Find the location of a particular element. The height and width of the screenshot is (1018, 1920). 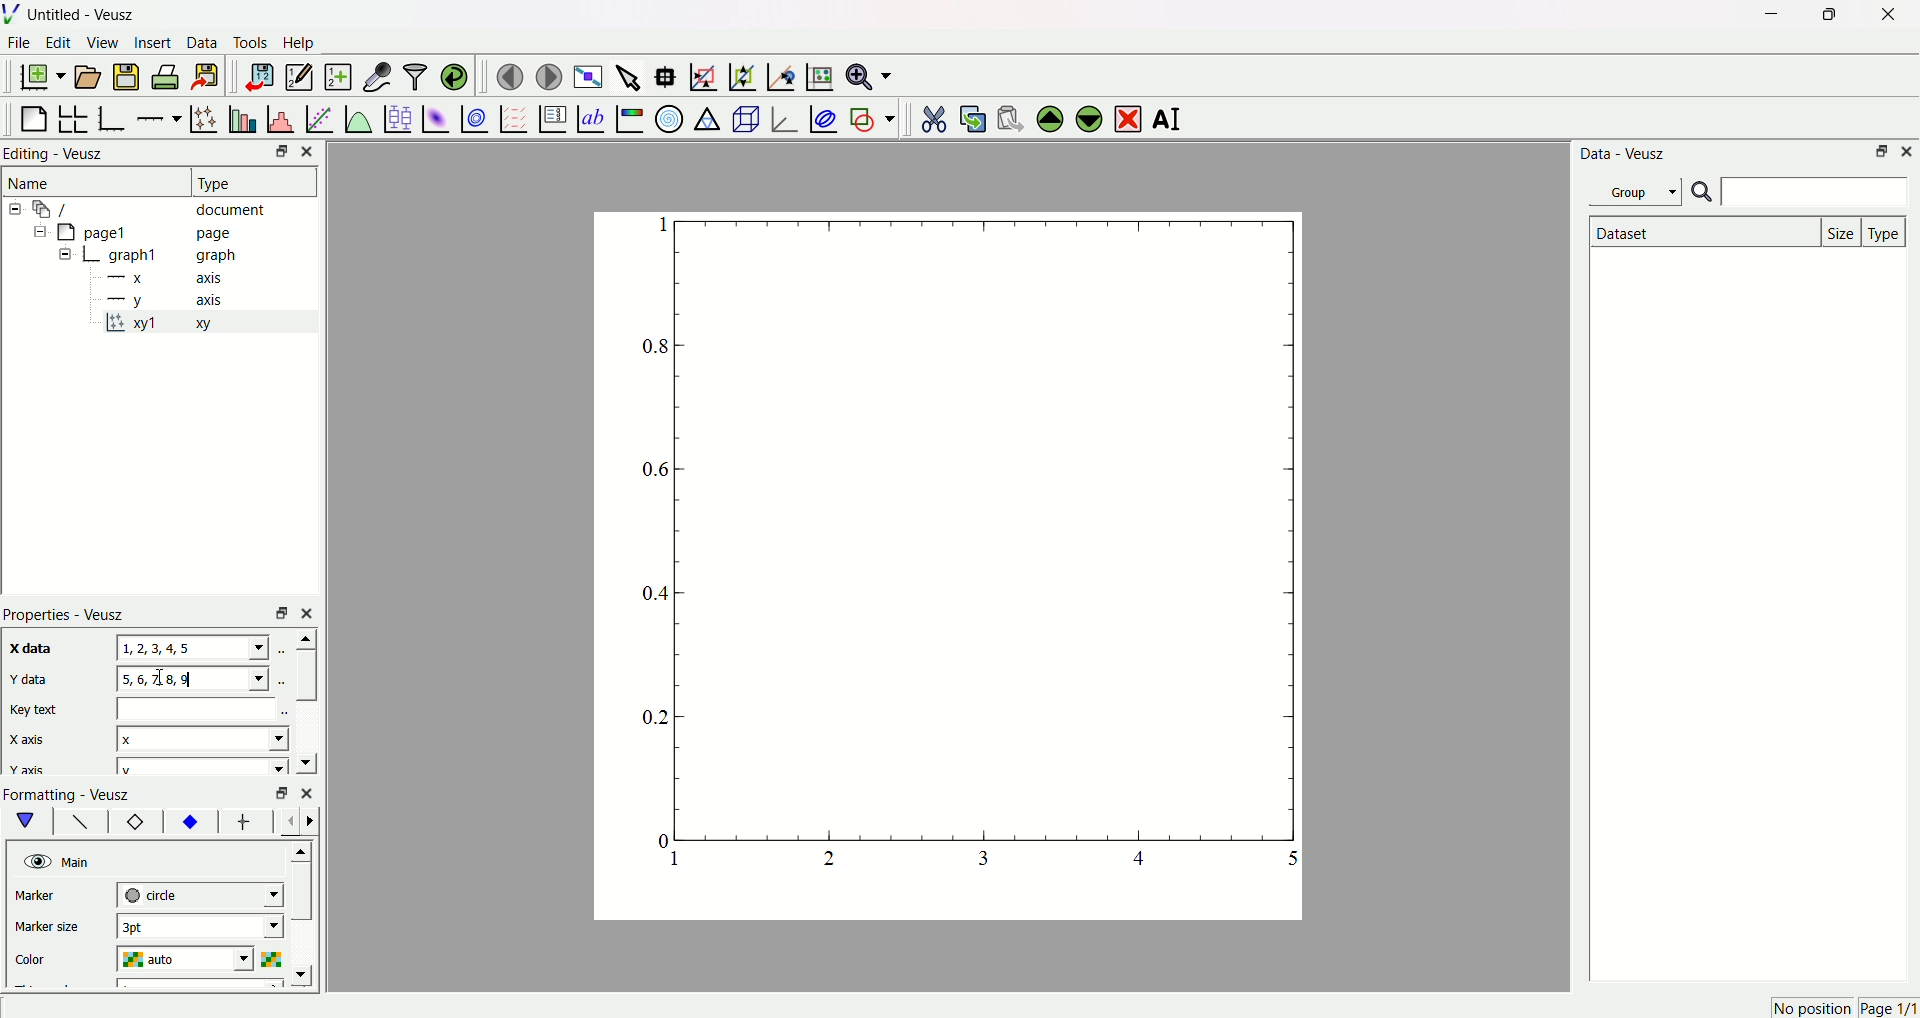

graph1 graph is located at coordinates (174, 256).